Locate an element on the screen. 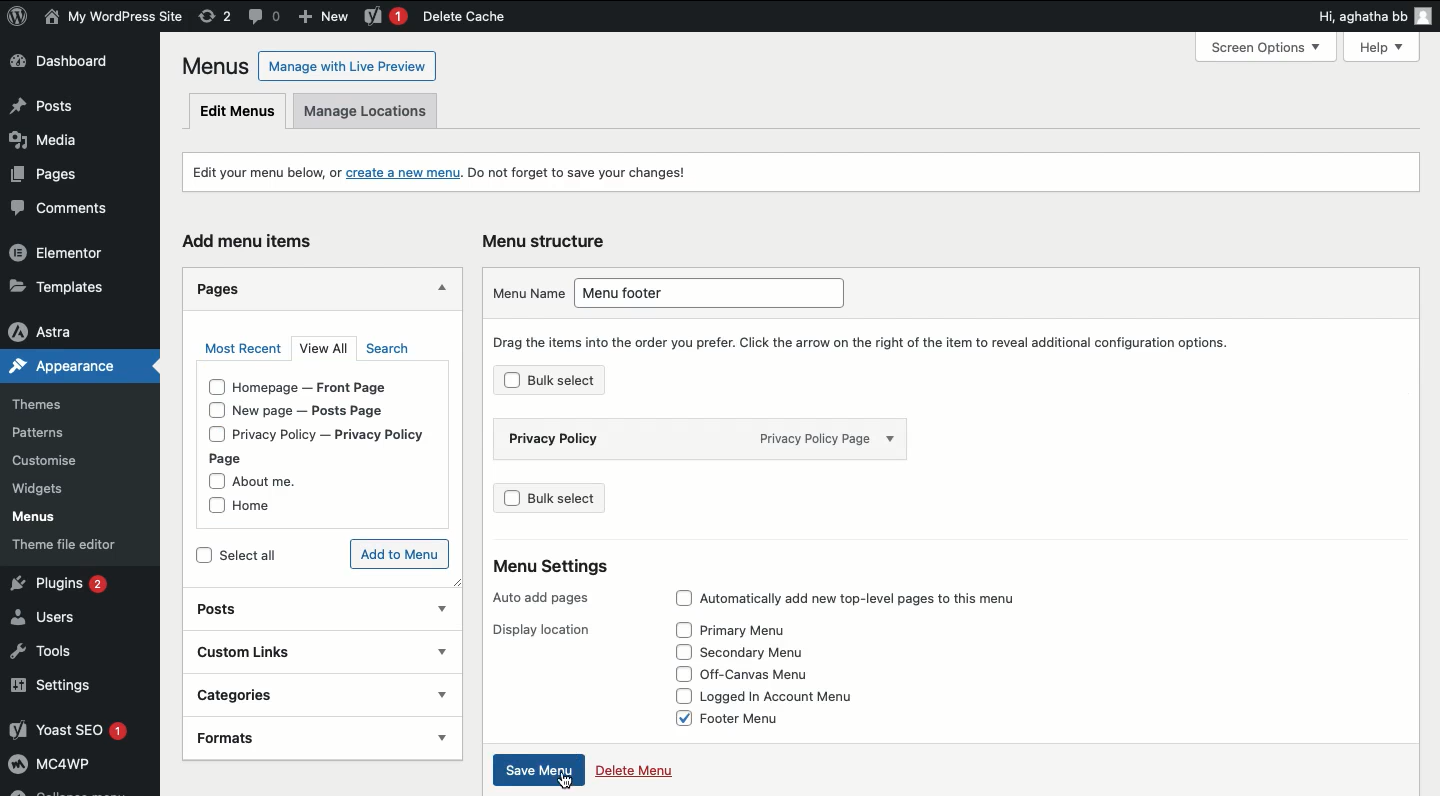 The width and height of the screenshot is (1440, 796). Help is located at coordinates (1386, 45).